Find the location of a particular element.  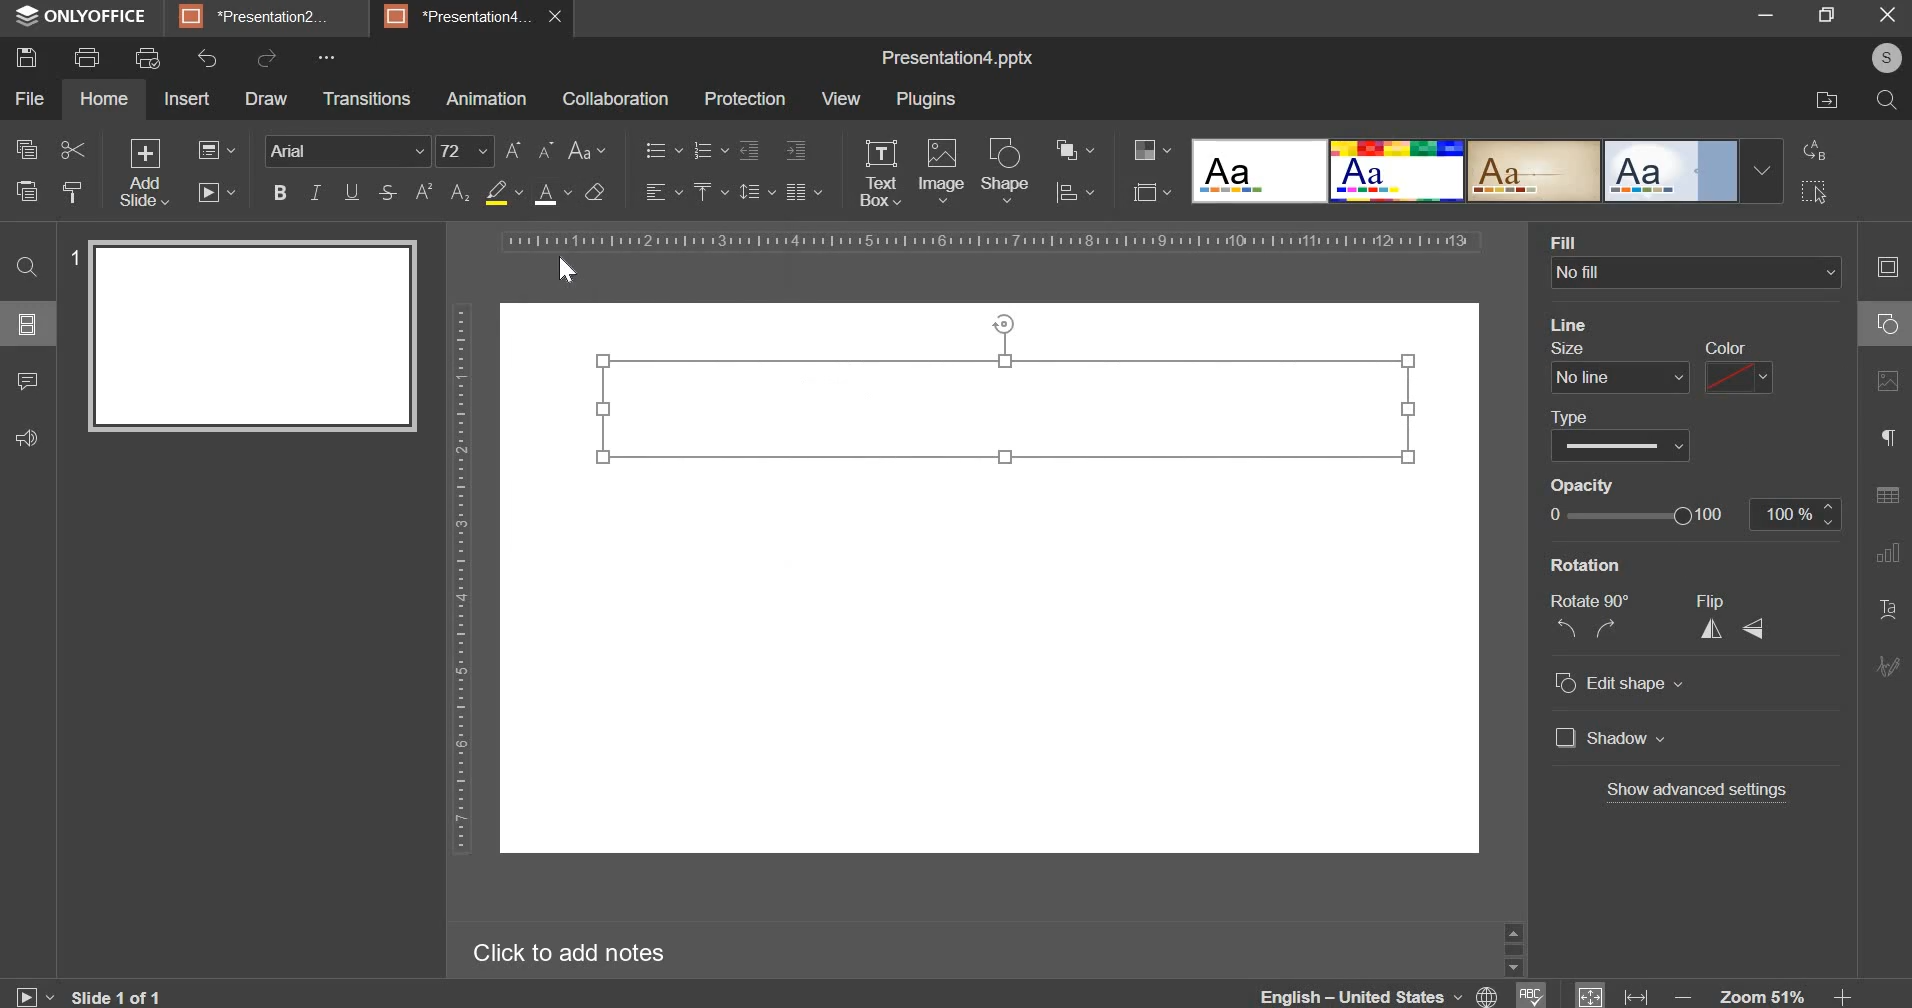

save is located at coordinates (25, 58).